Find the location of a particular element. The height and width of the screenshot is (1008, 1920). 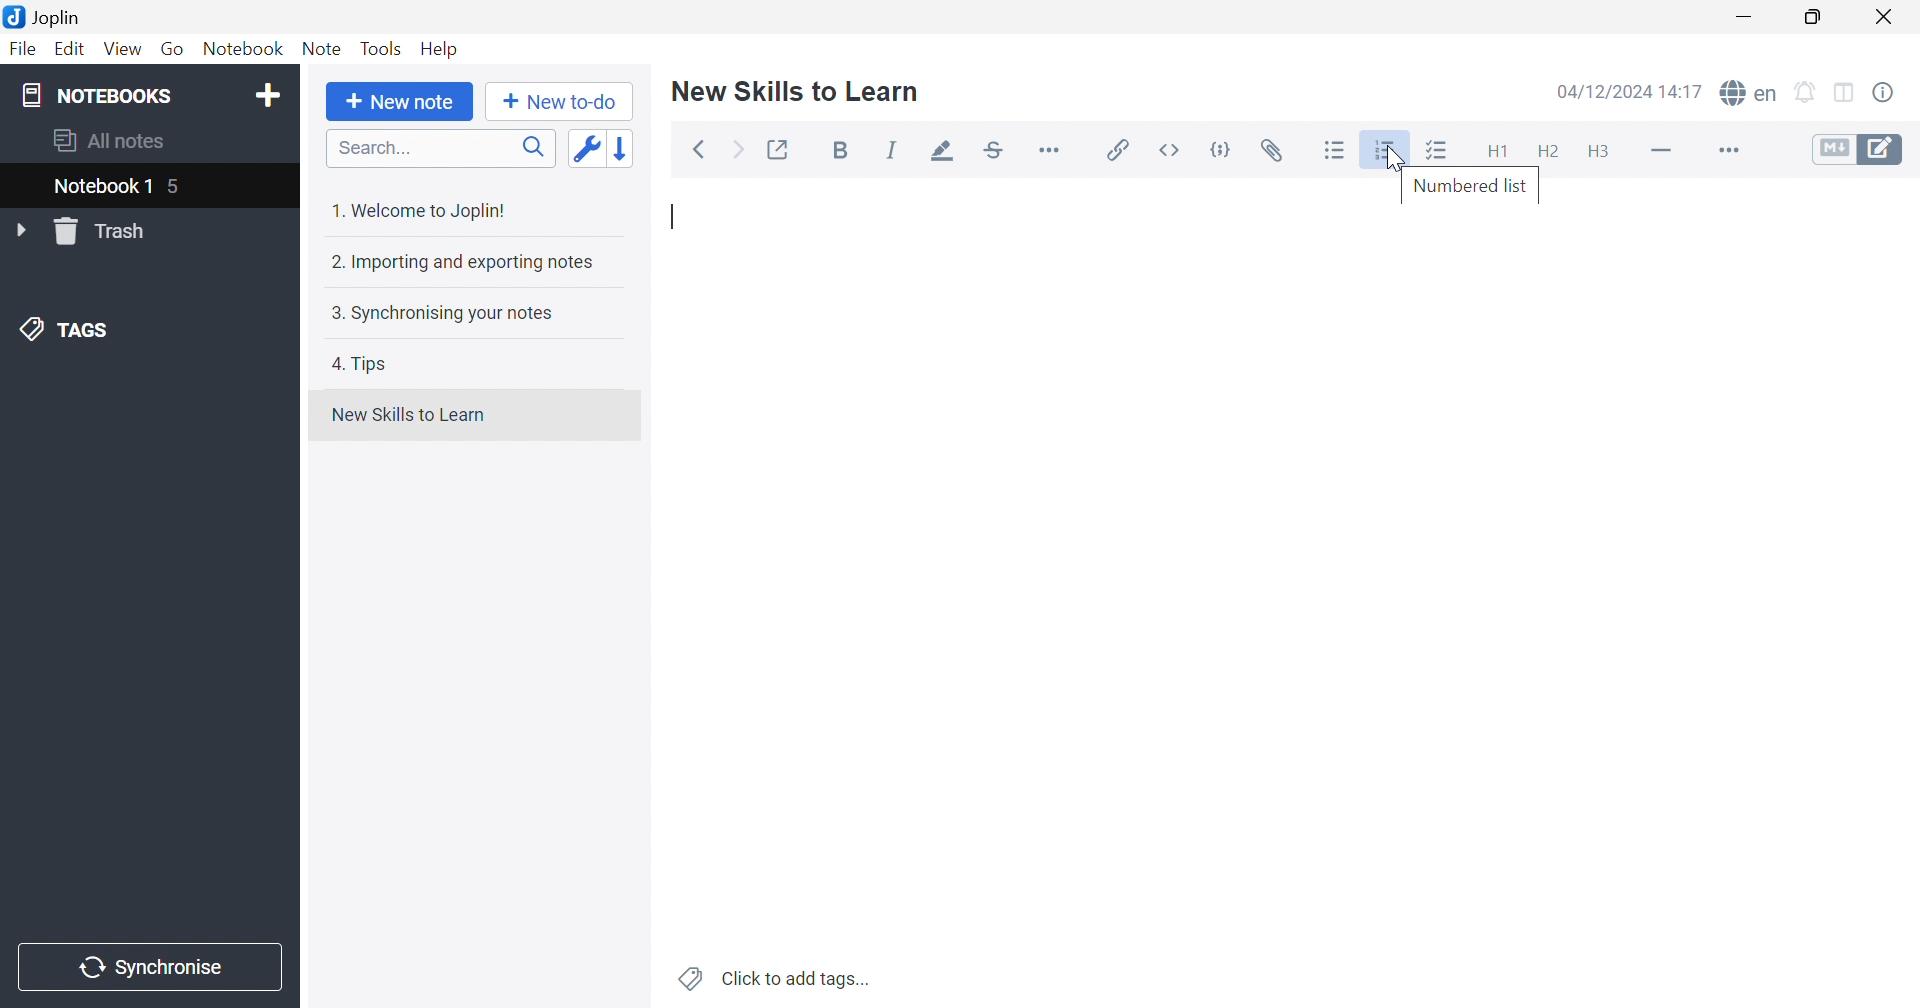

All notes is located at coordinates (111, 138).